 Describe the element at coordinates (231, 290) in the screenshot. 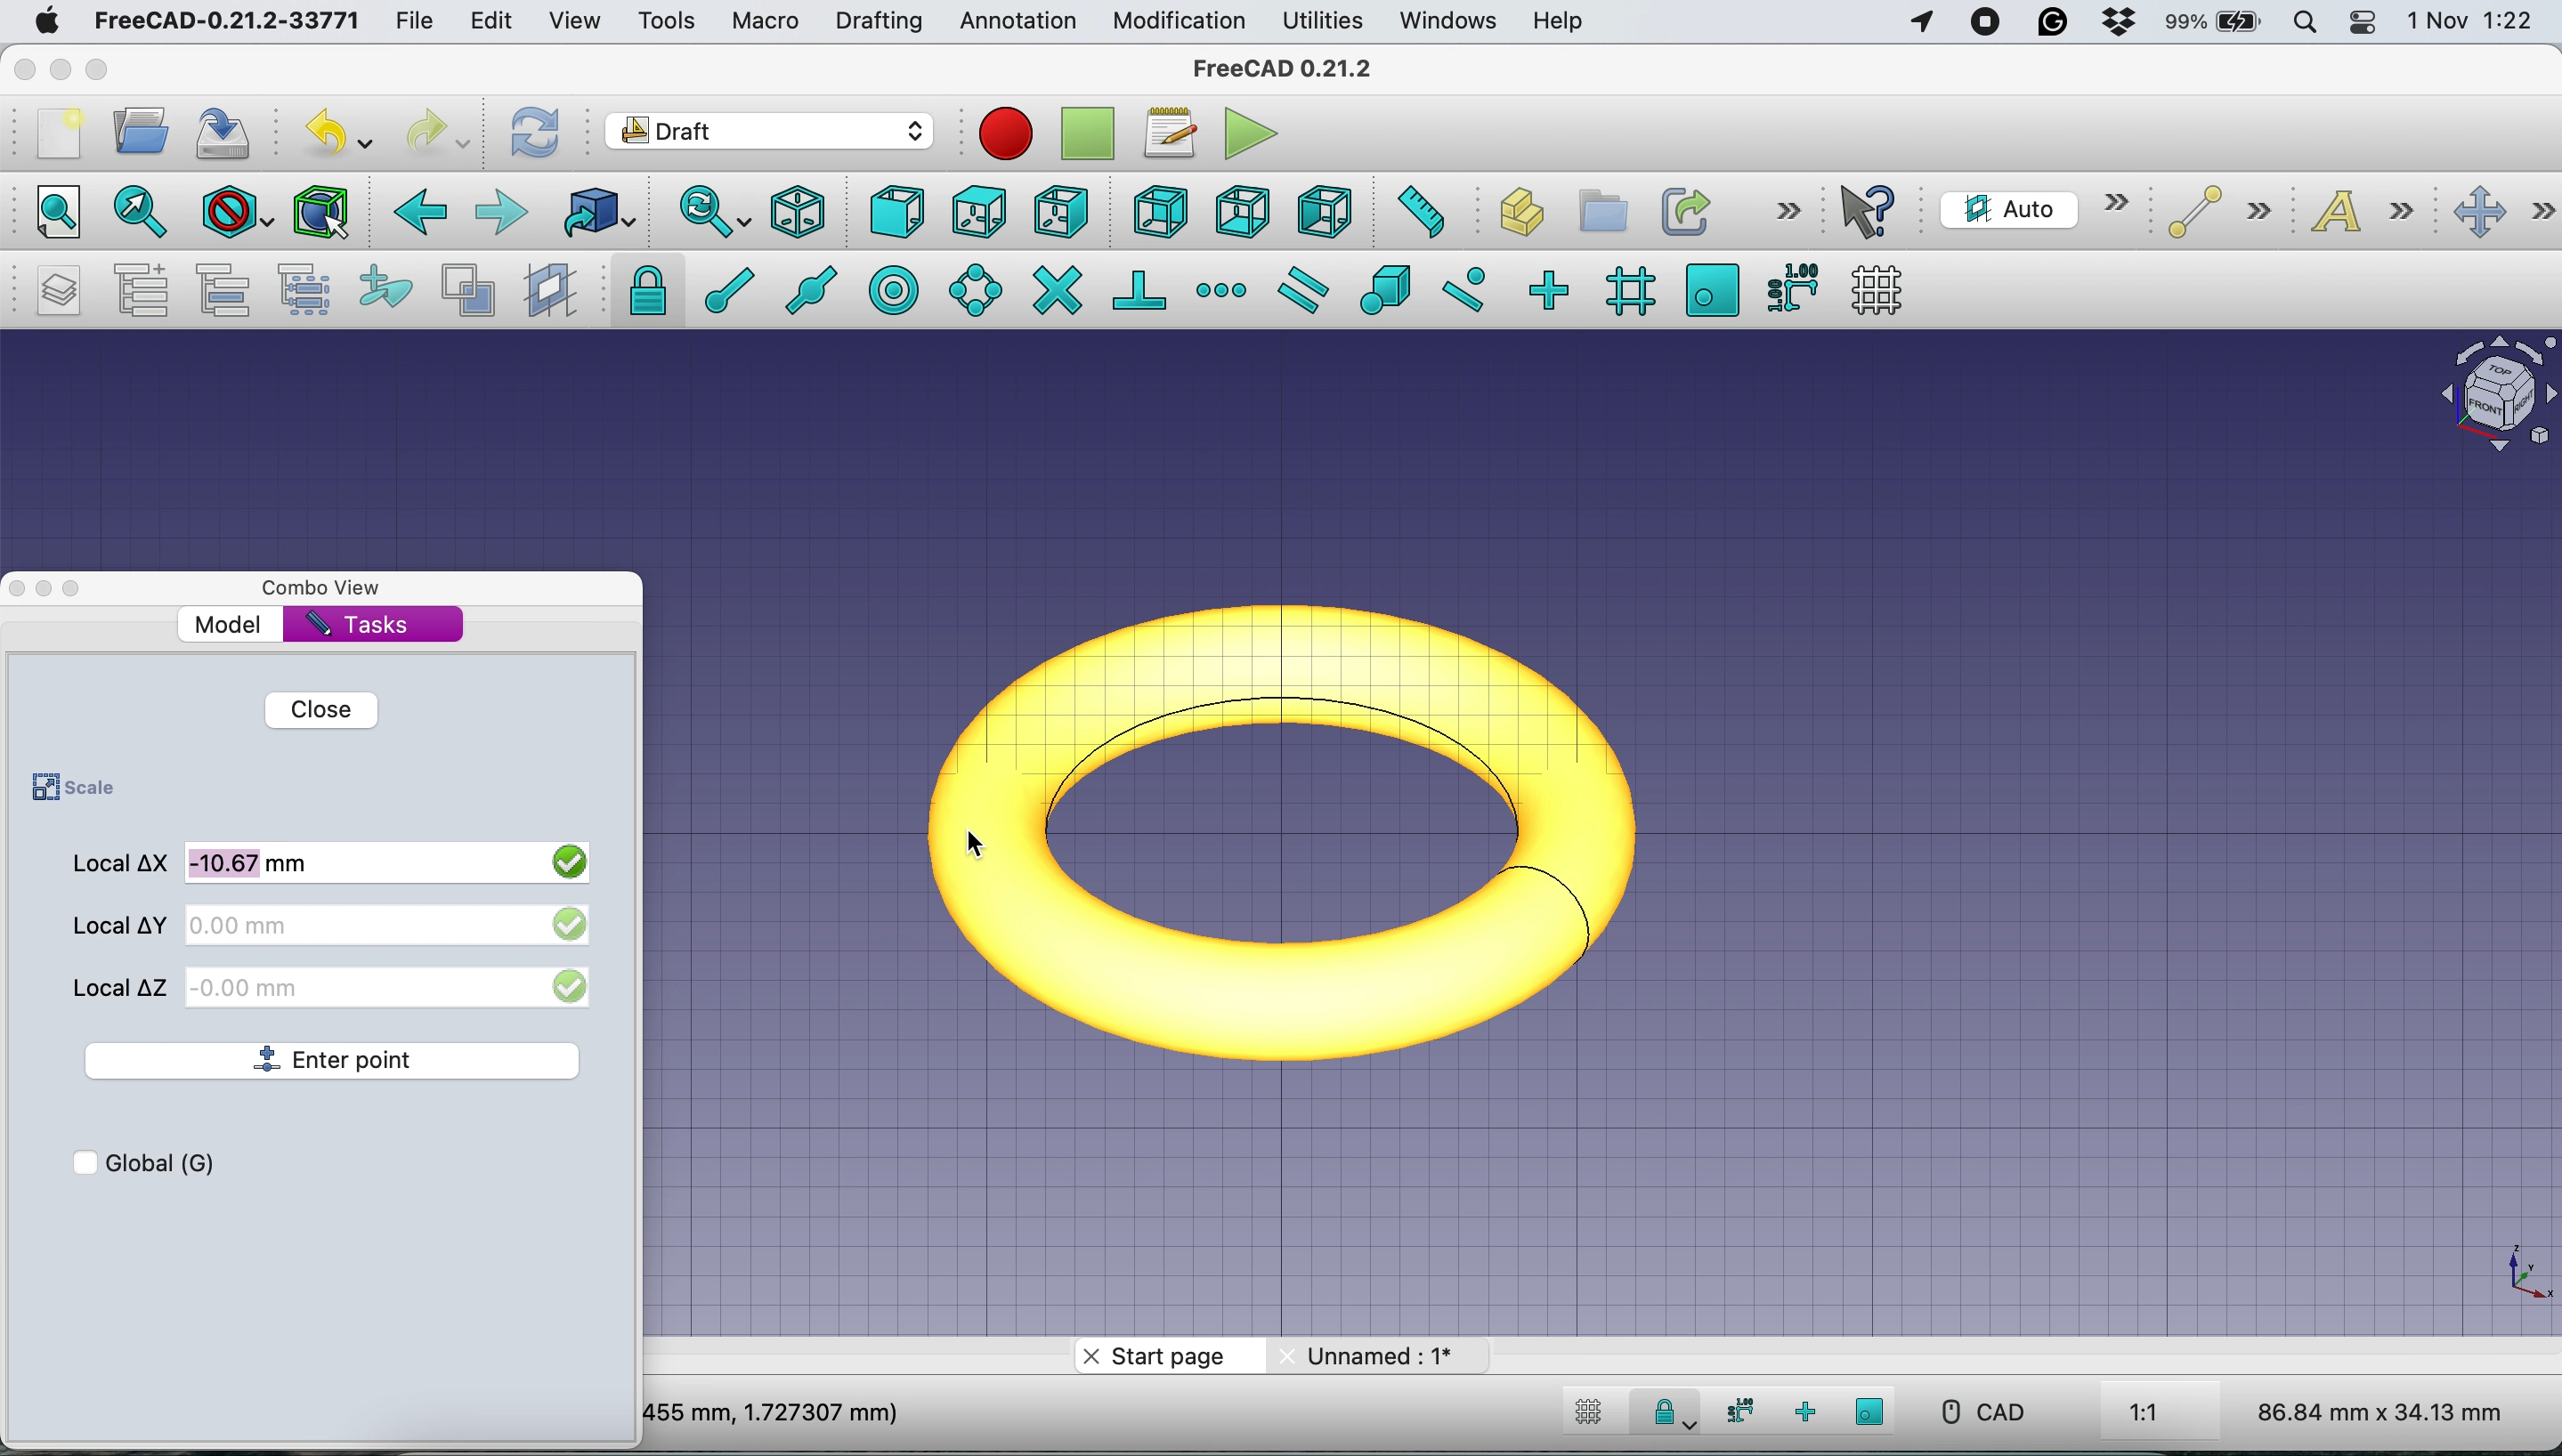

I see `move to group` at that location.